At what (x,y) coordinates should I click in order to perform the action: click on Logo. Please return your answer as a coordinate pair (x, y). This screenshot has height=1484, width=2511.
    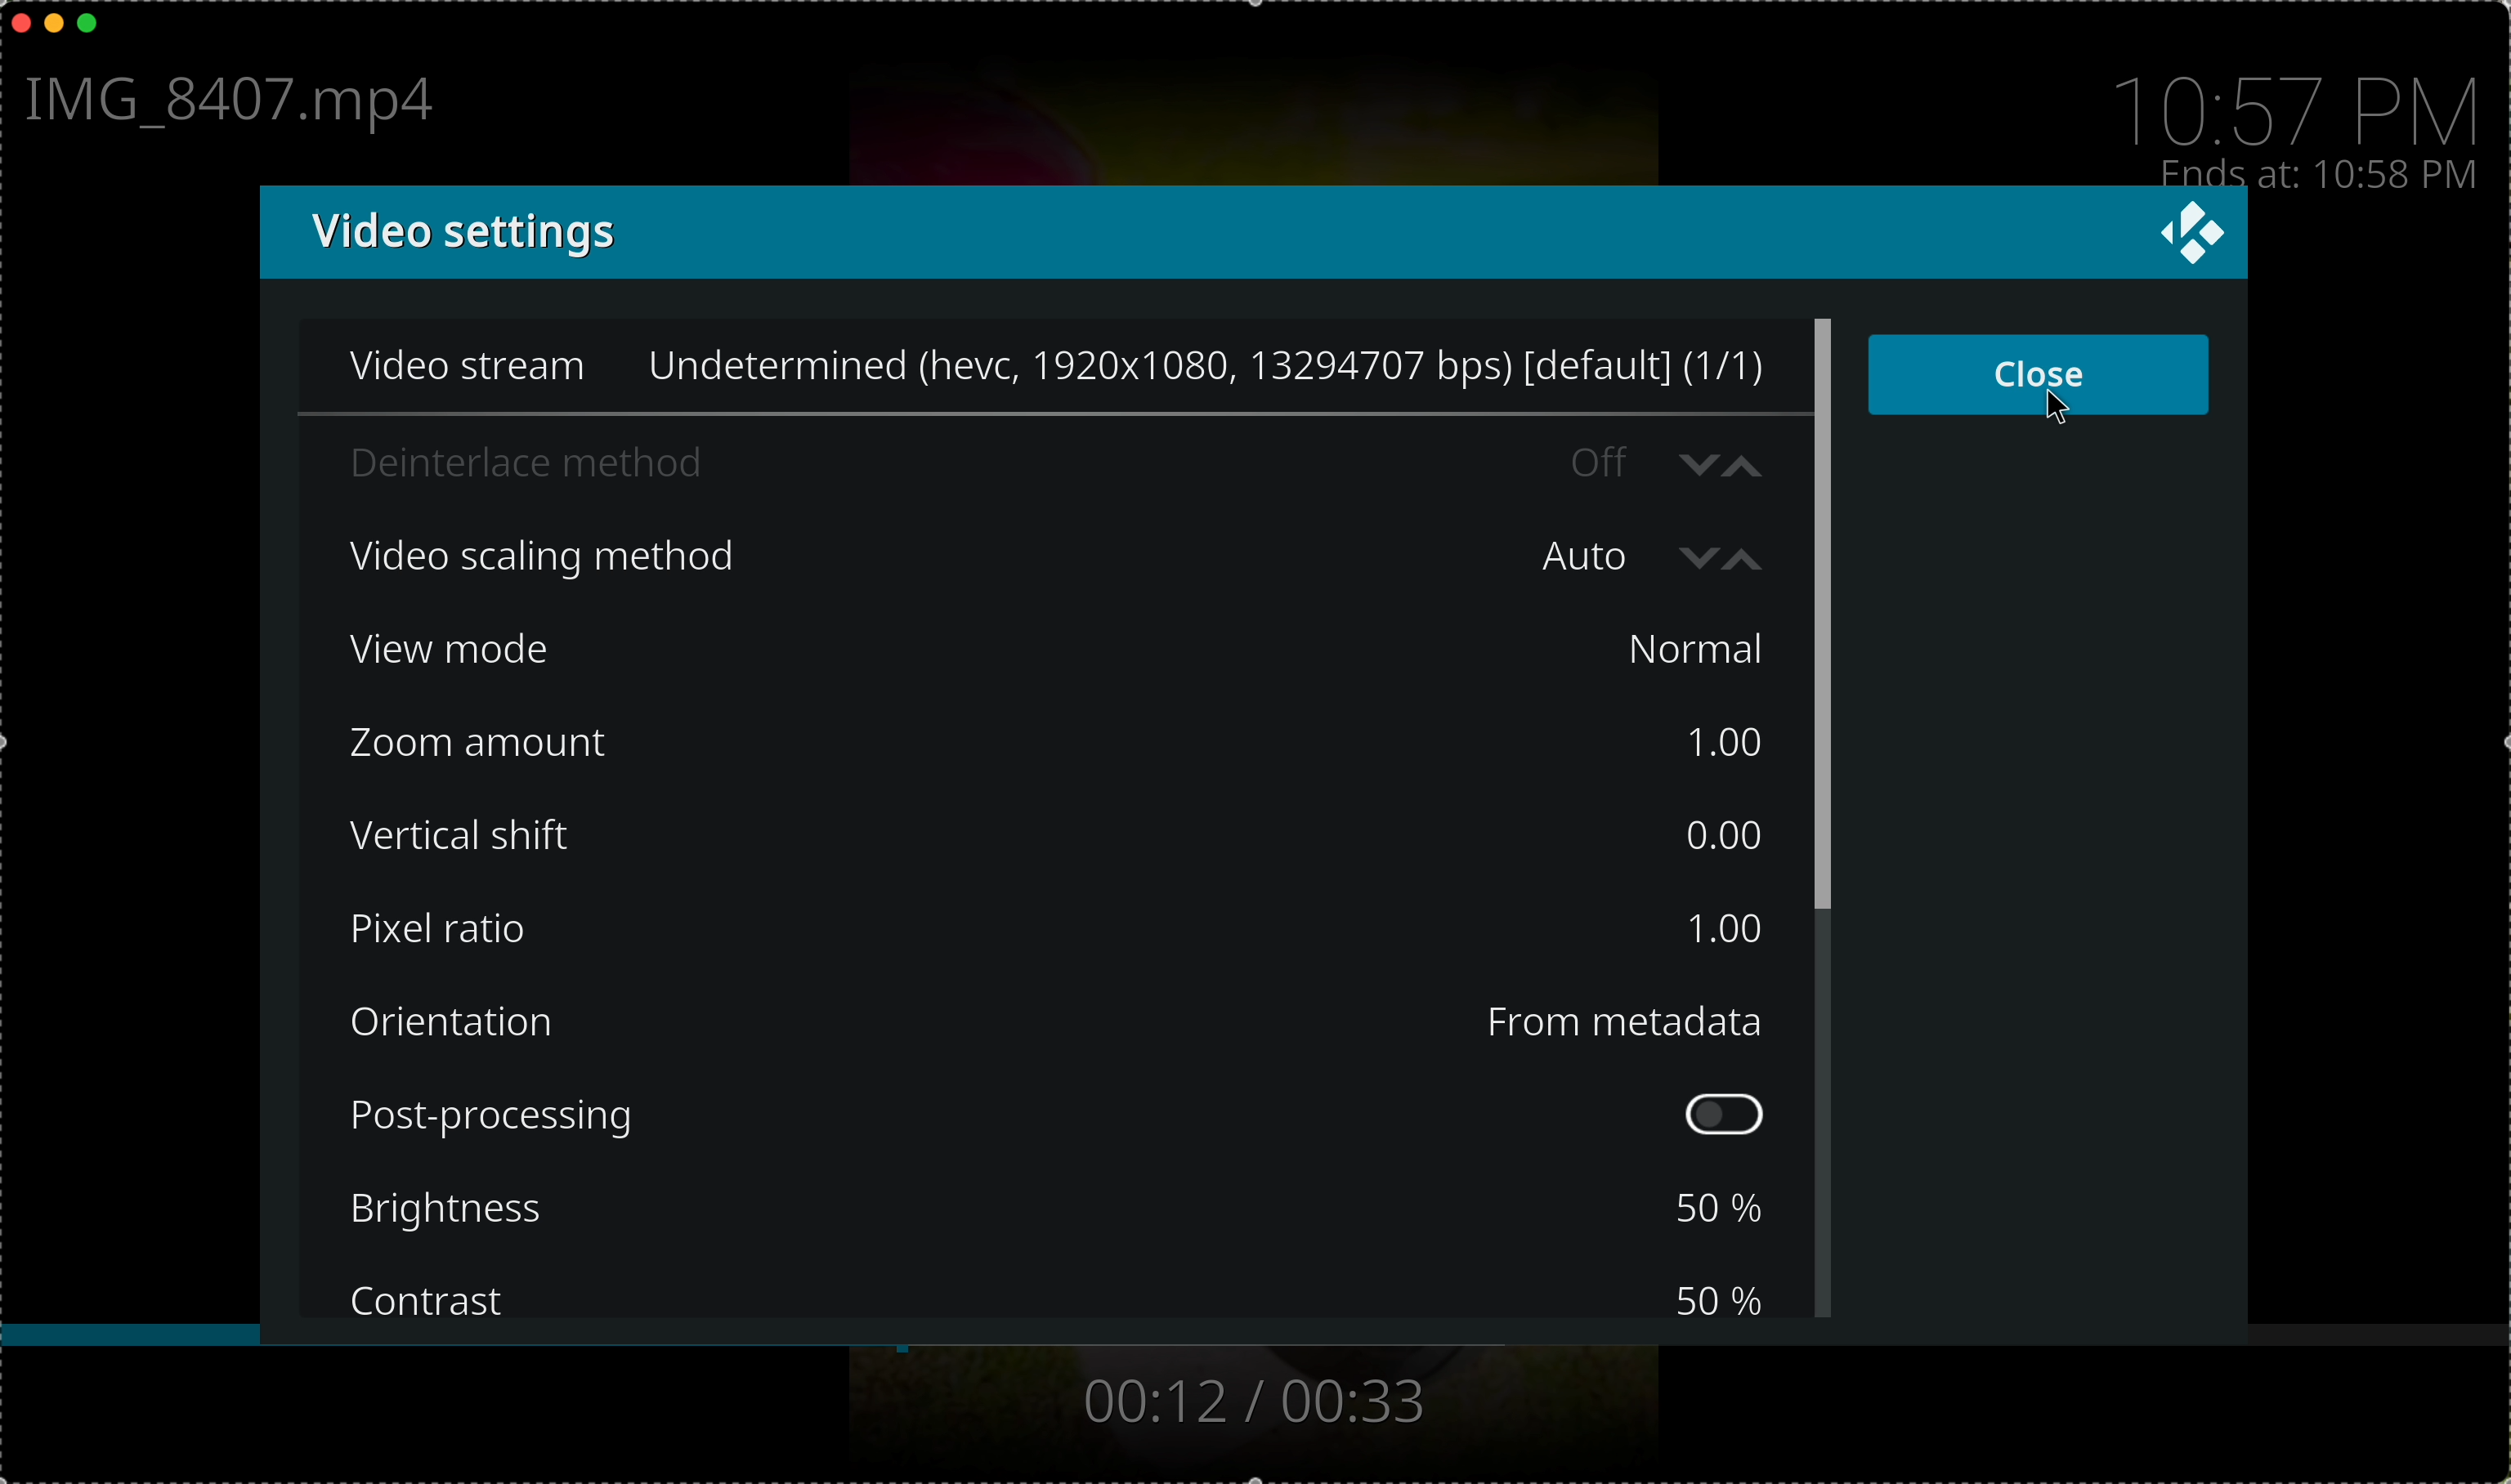
    Looking at the image, I should click on (2190, 235).